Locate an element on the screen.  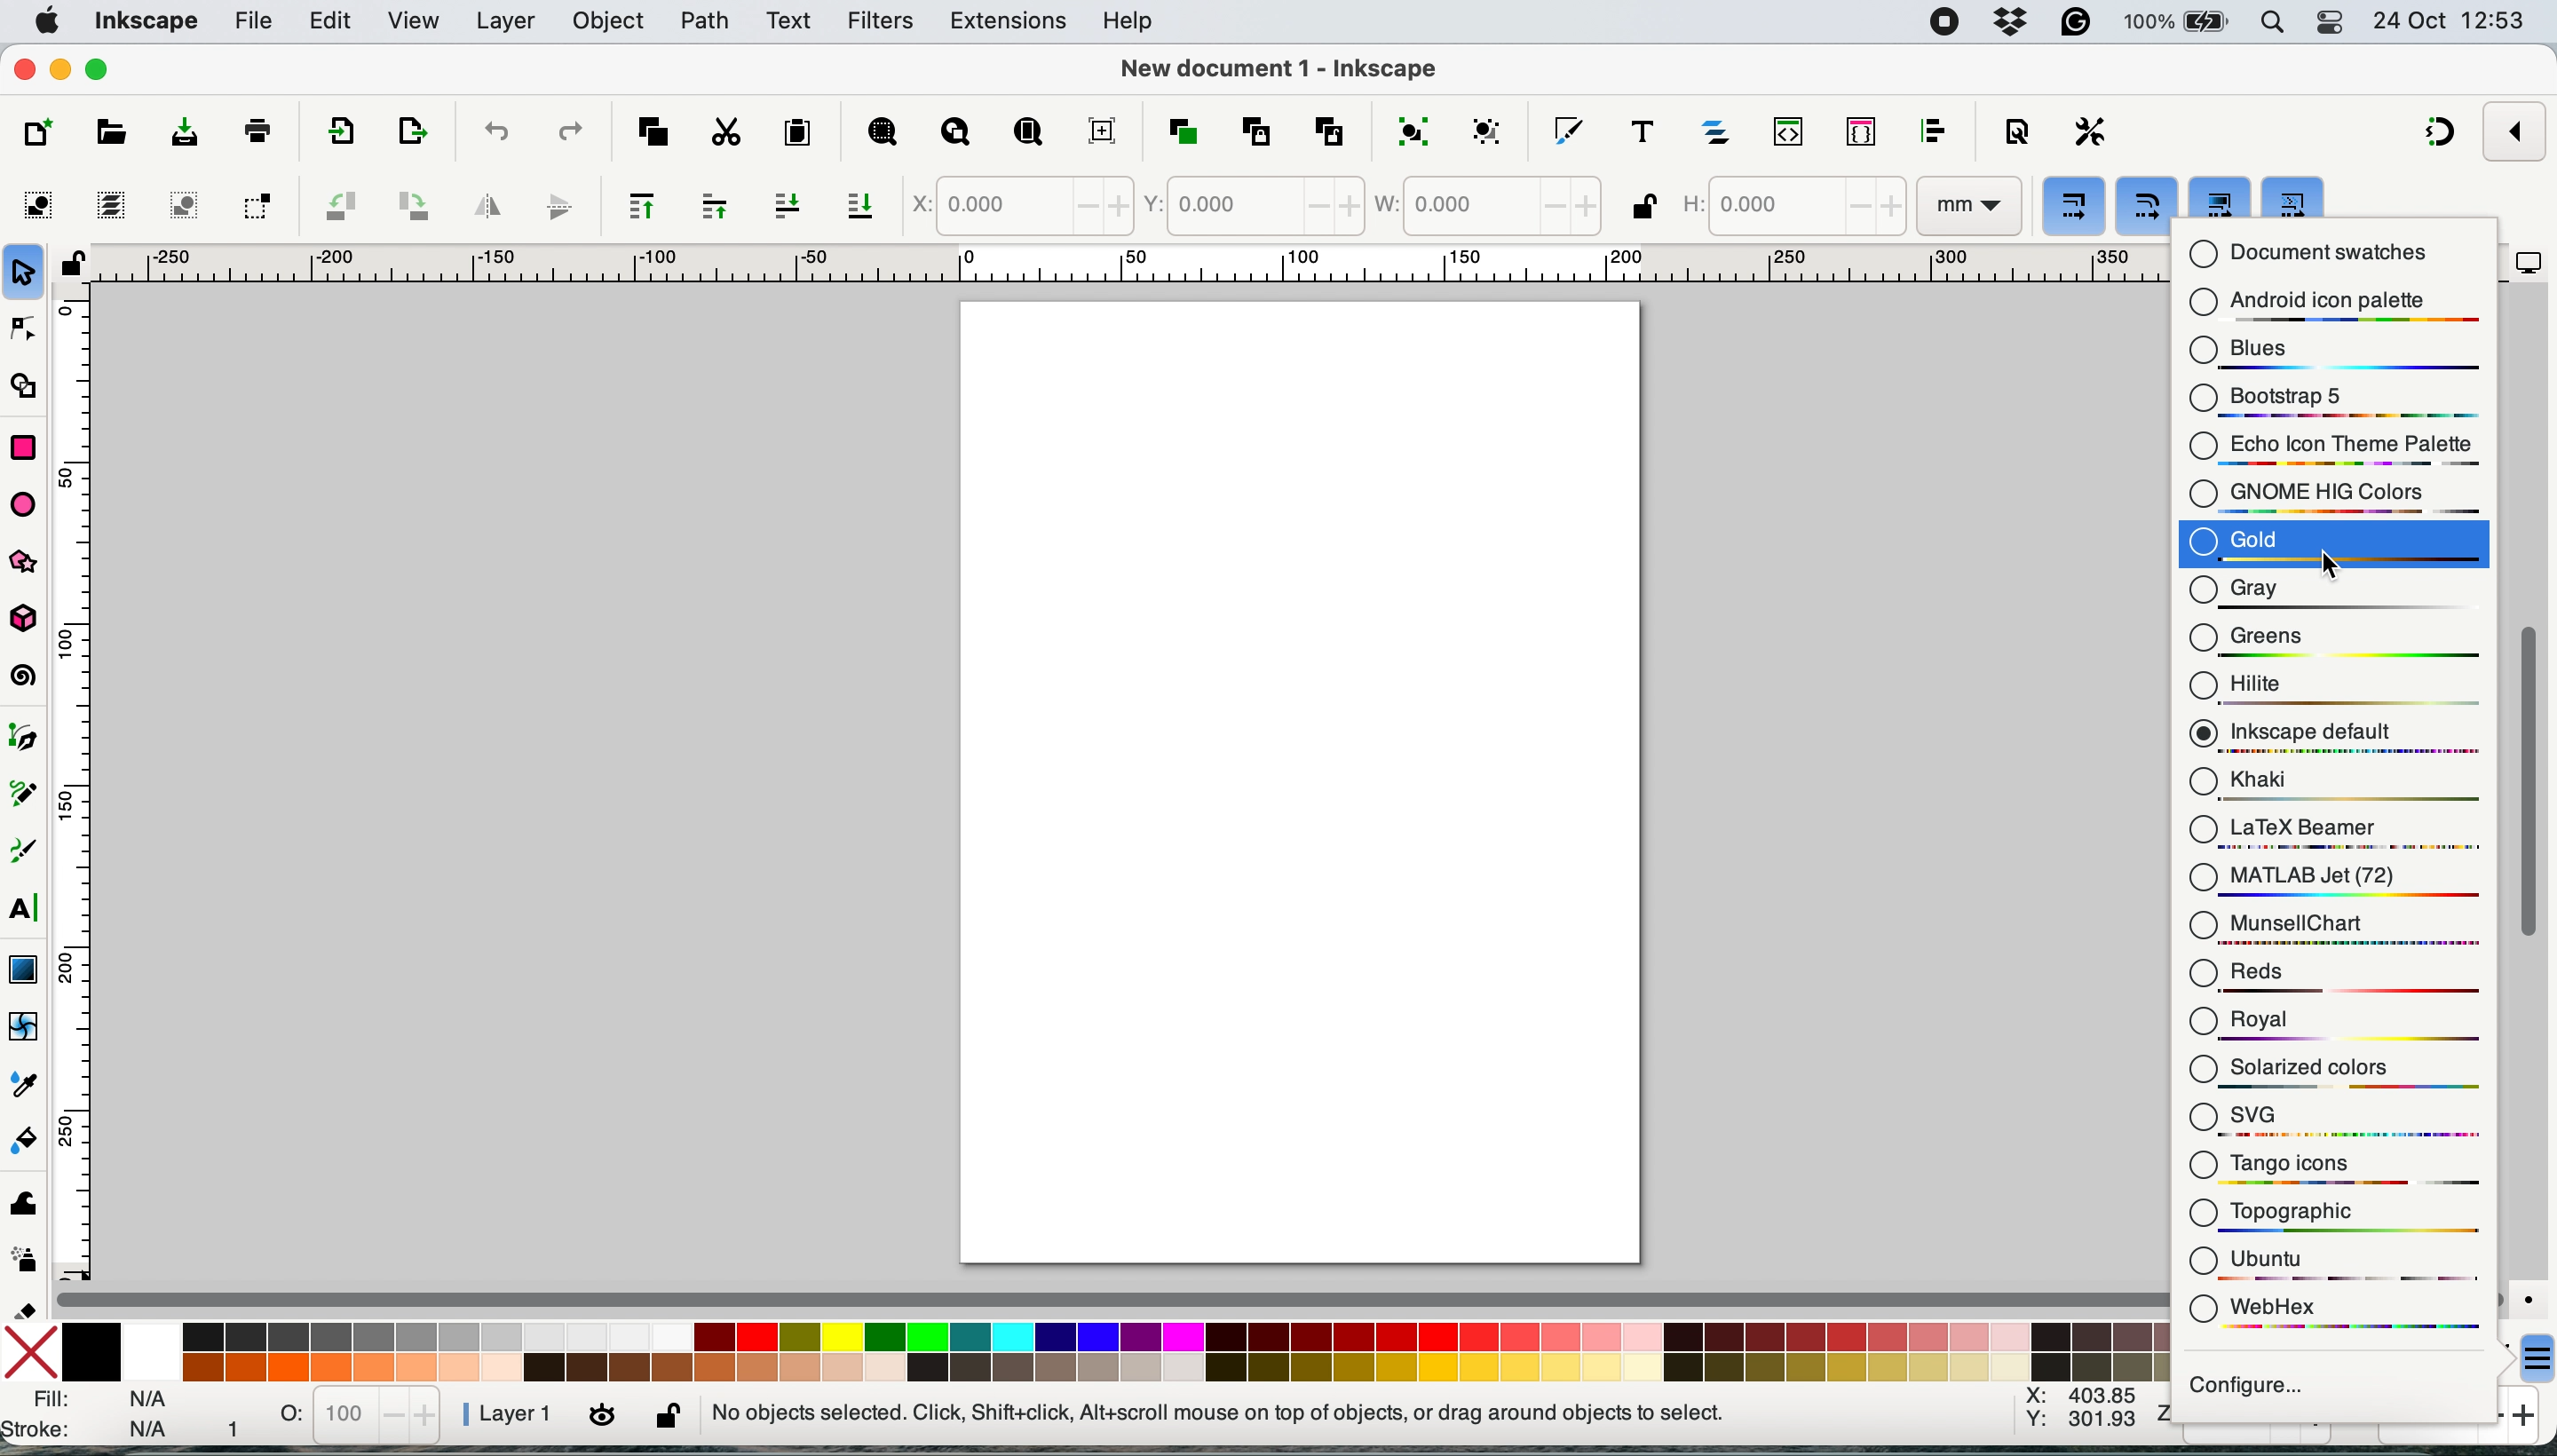
color managed mode is located at coordinates (2532, 1296).